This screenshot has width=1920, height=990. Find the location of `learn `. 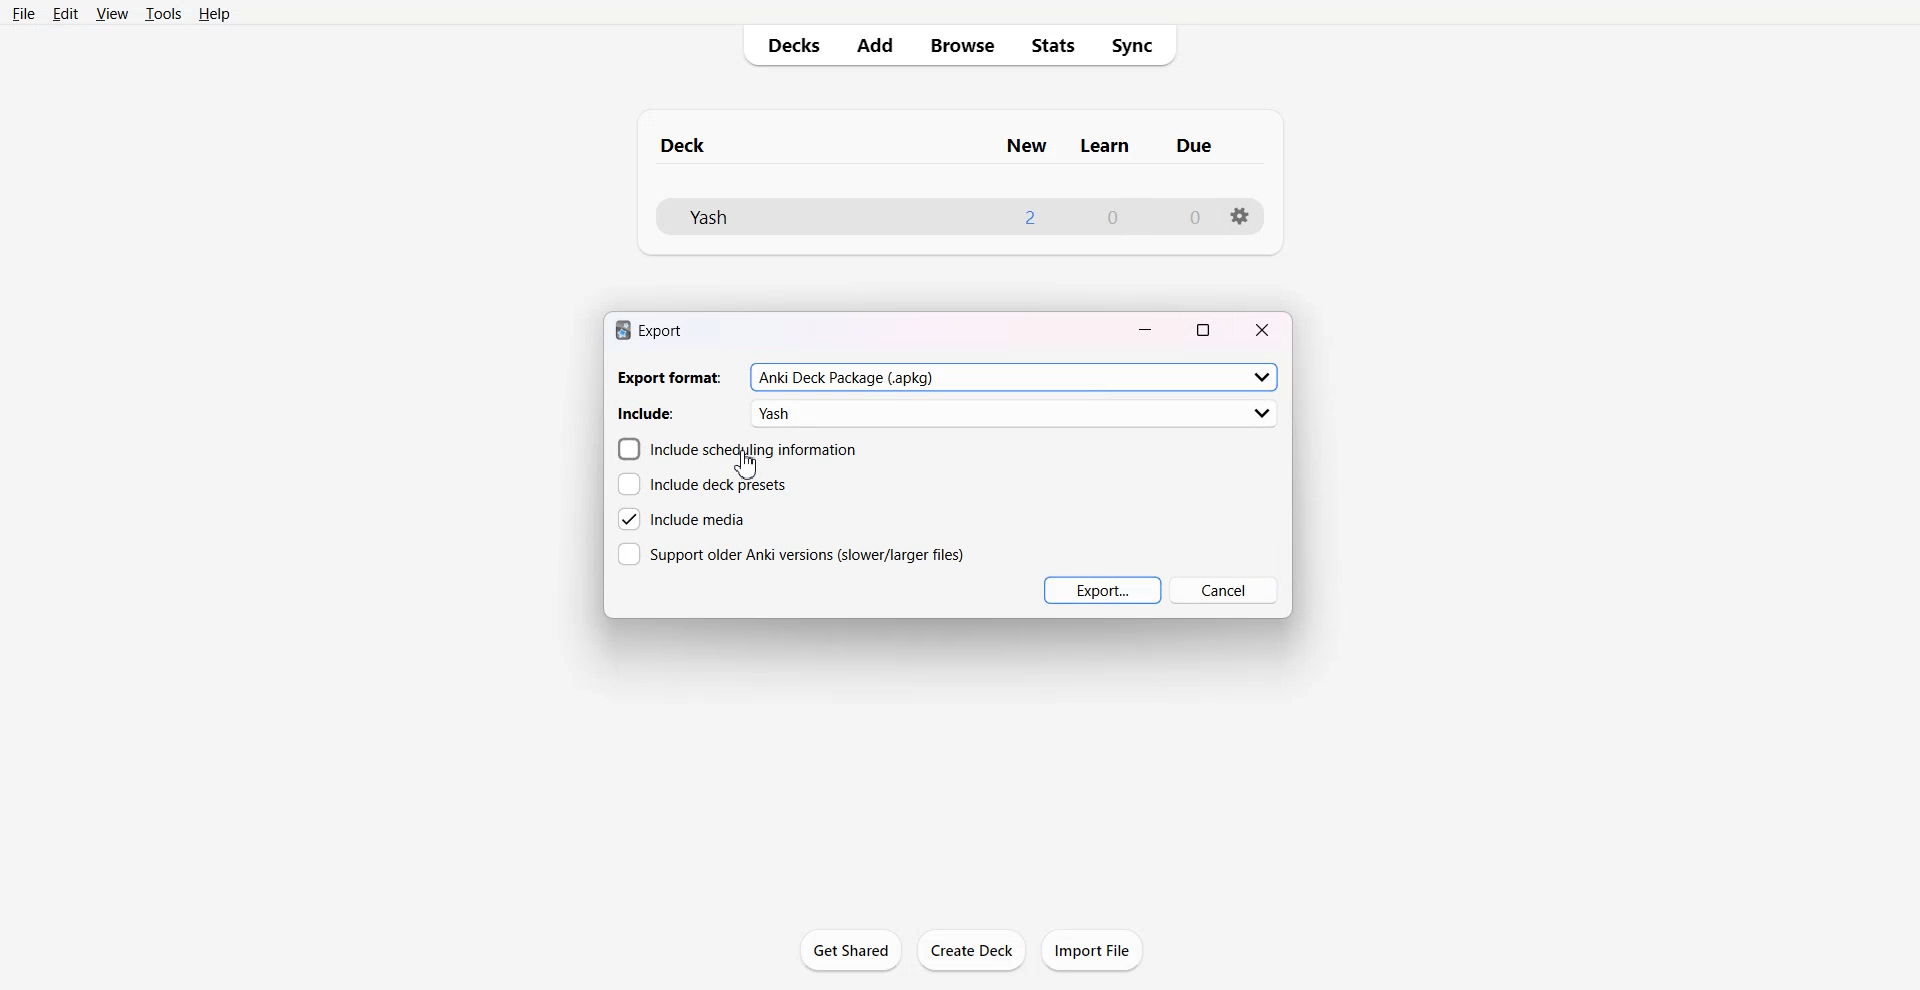

learn  is located at coordinates (1107, 146).